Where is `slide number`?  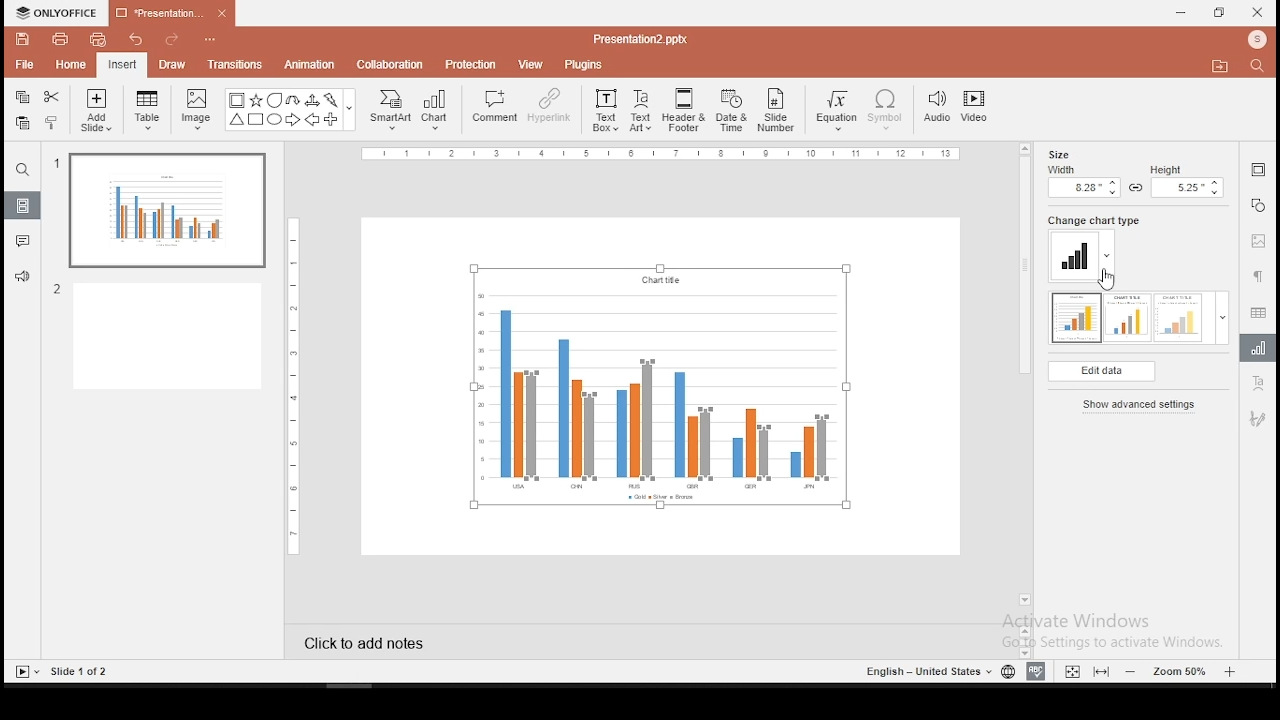 slide number is located at coordinates (778, 109).